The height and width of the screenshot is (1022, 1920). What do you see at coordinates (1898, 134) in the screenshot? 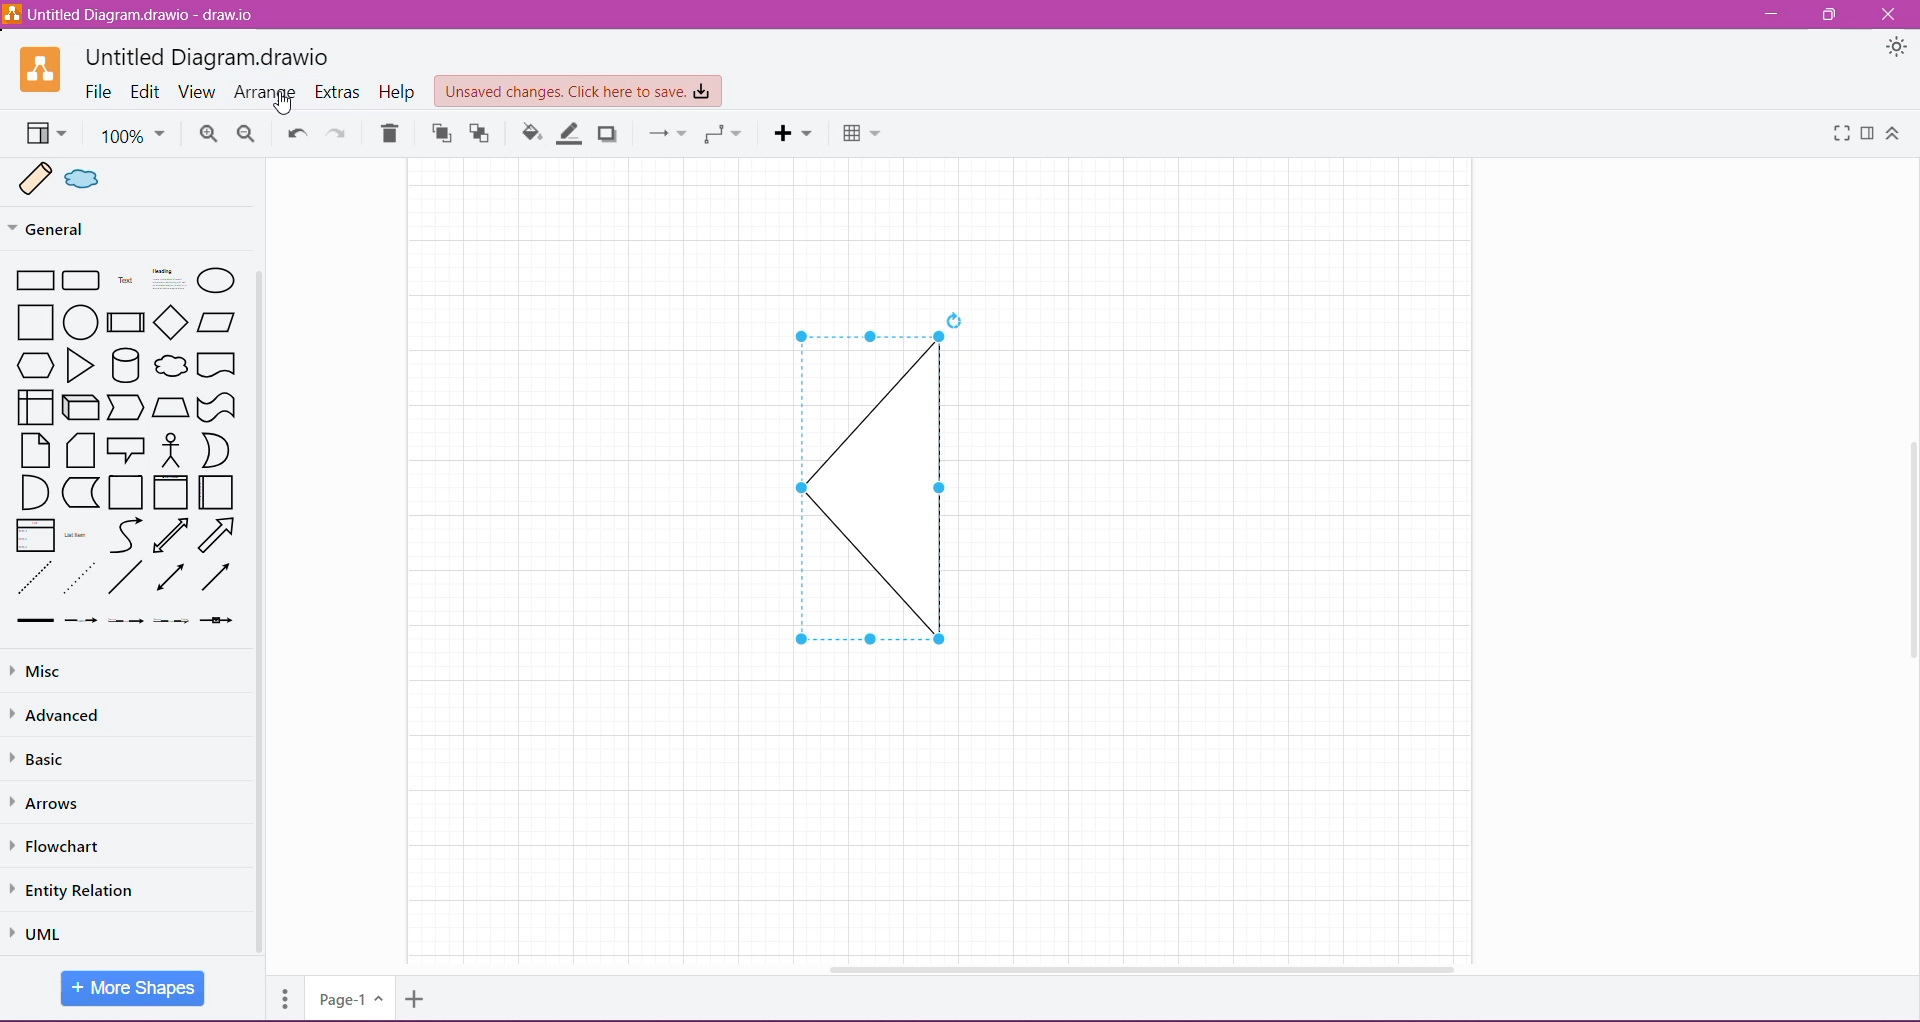
I see `Expand/Collapse` at bounding box center [1898, 134].